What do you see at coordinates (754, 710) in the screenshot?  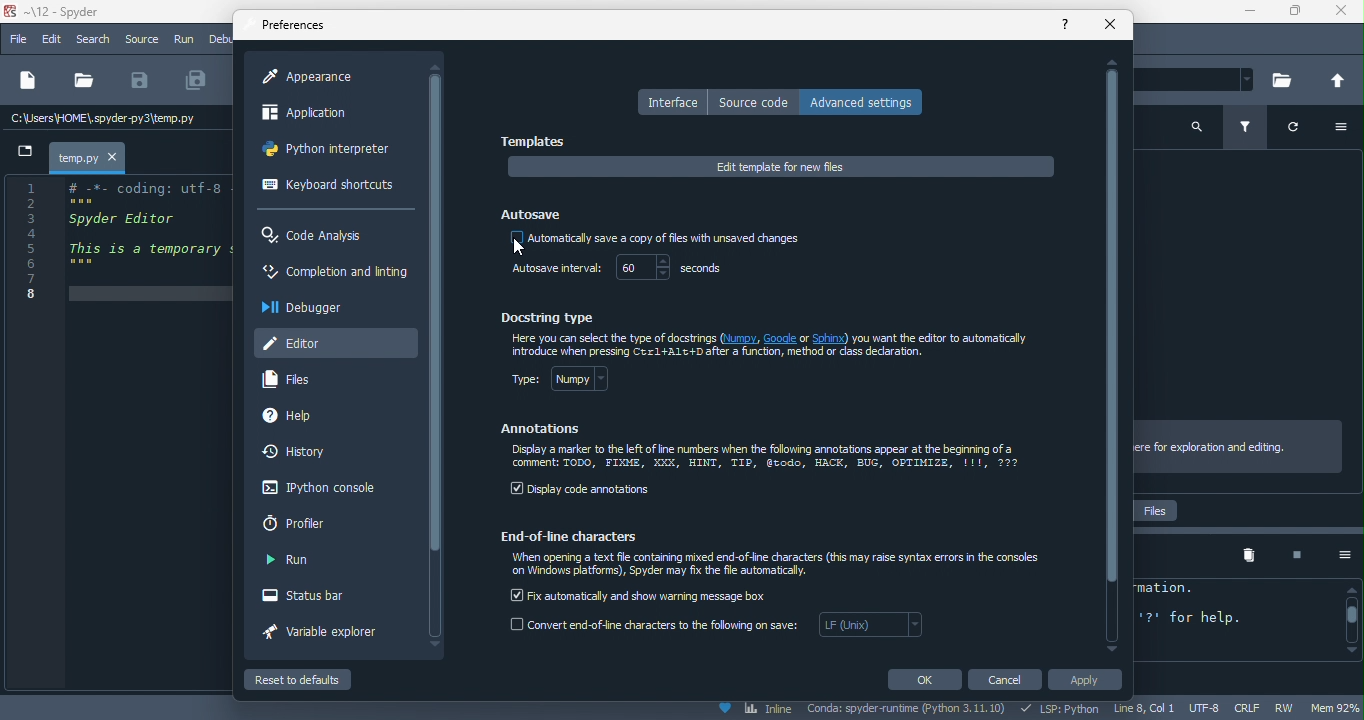 I see `inline` at bounding box center [754, 710].